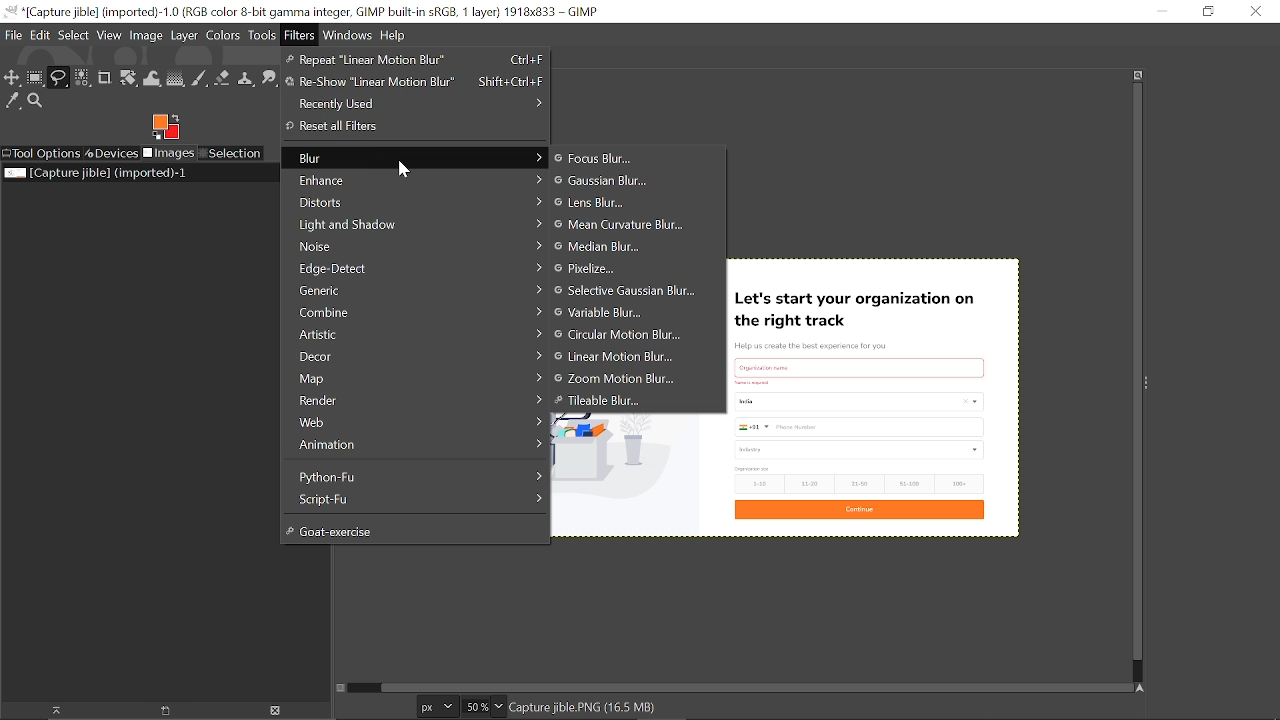 This screenshot has width=1280, height=720. Describe the element at coordinates (414, 475) in the screenshot. I see `Python-Fu` at that location.